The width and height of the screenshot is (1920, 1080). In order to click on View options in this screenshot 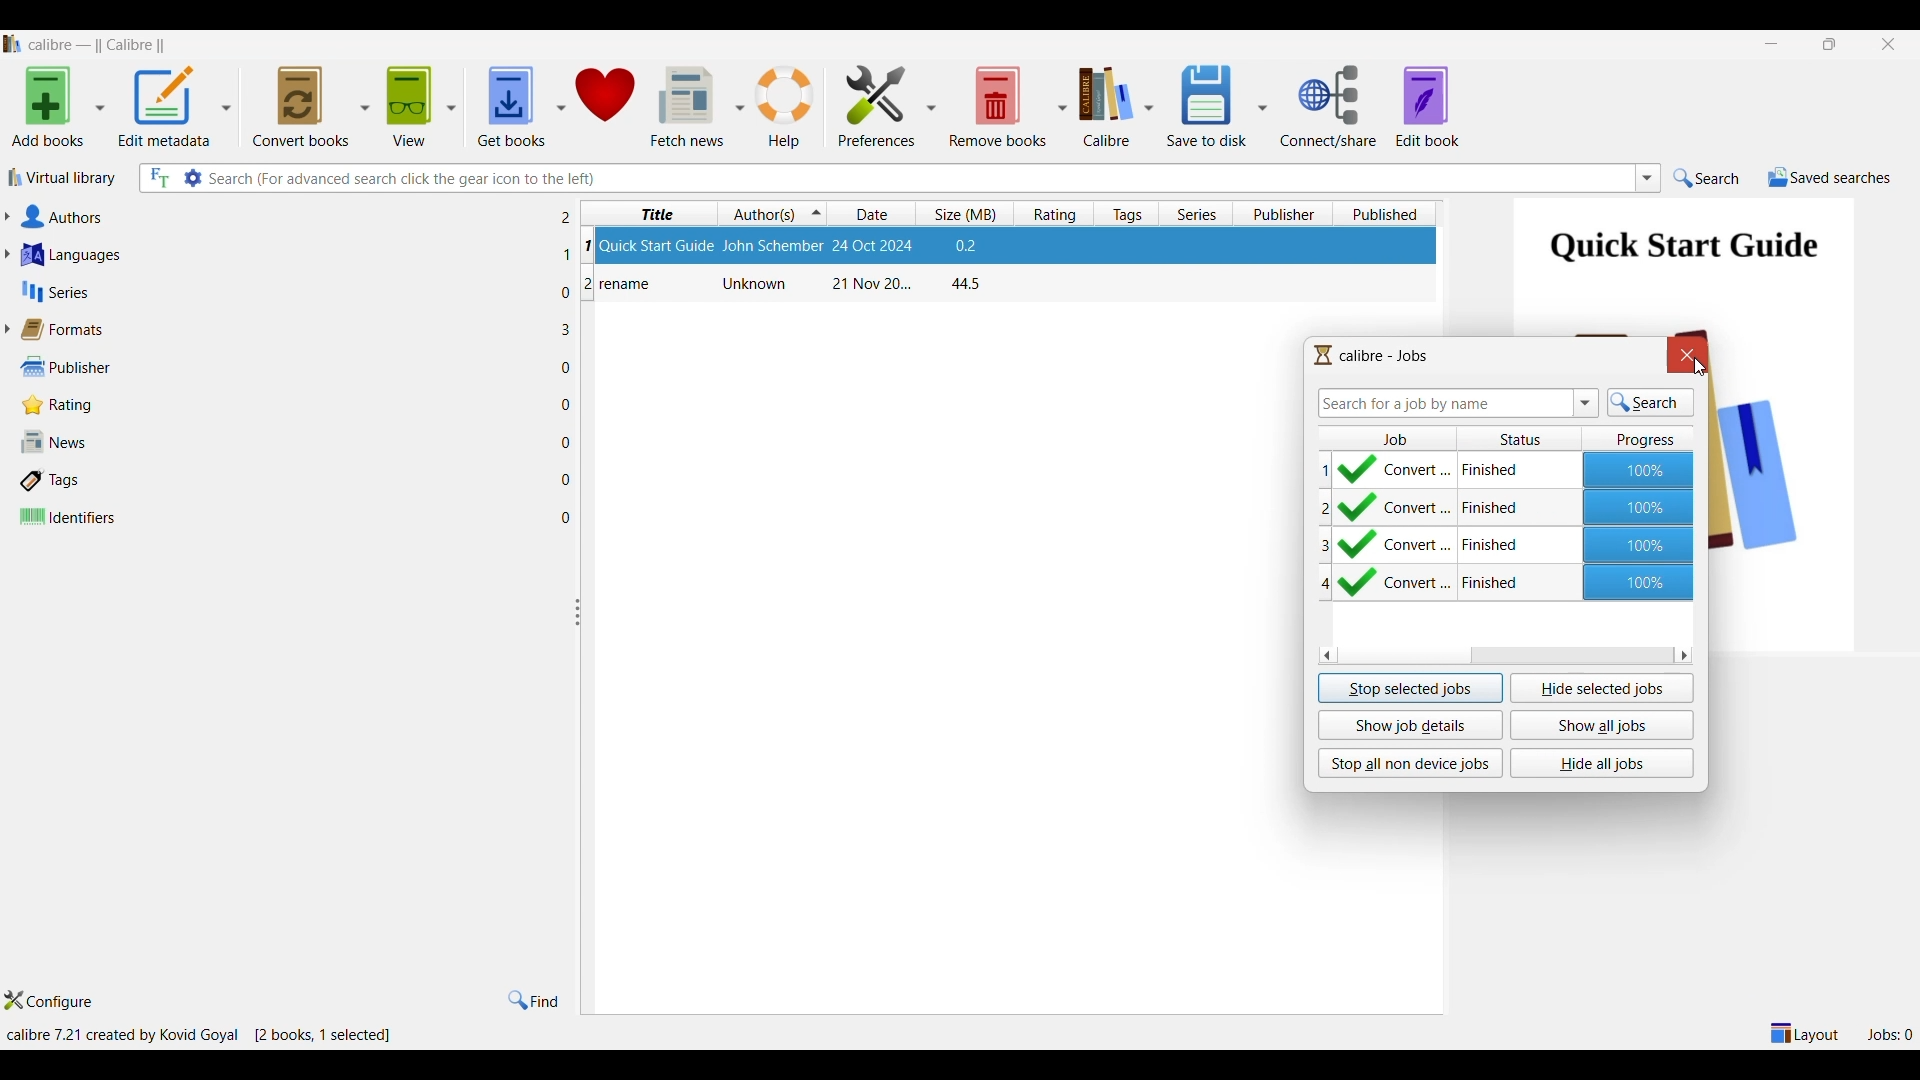, I will do `click(450, 107)`.